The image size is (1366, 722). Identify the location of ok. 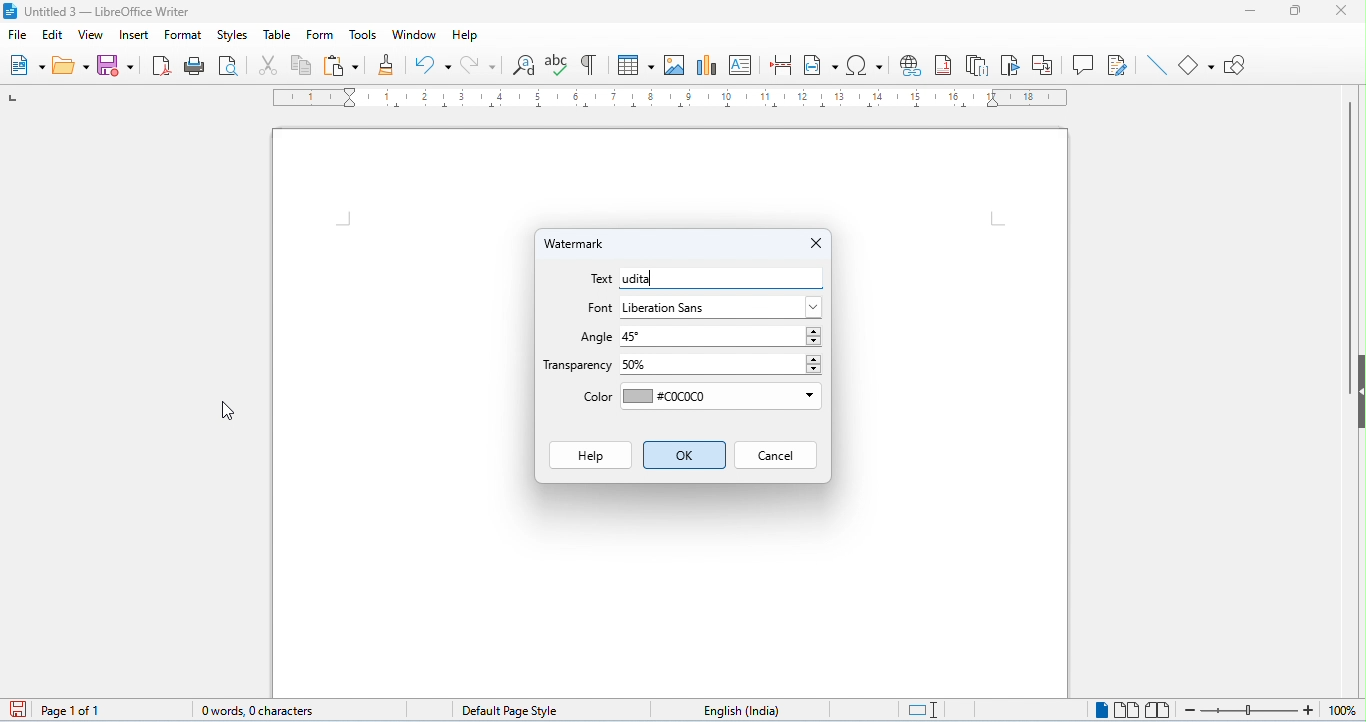
(682, 456).